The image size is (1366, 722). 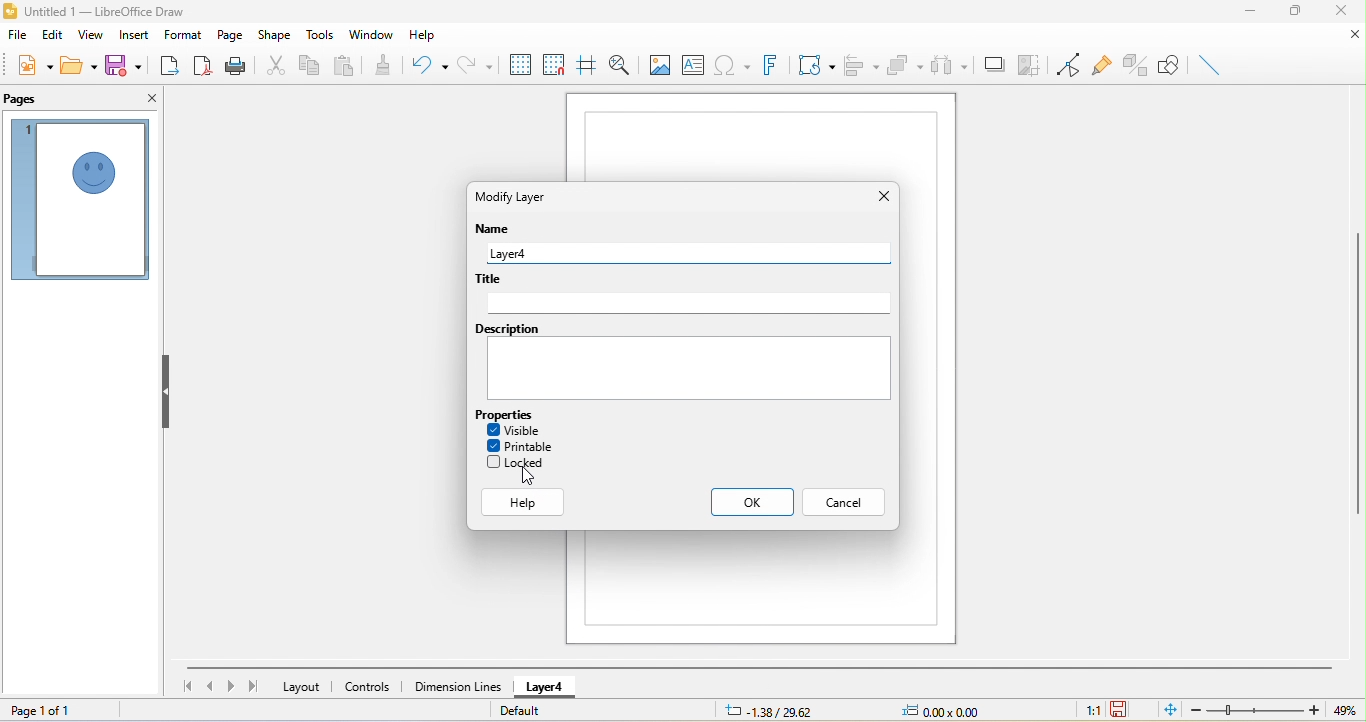 I want to click on close, so click(x=149, y=101).